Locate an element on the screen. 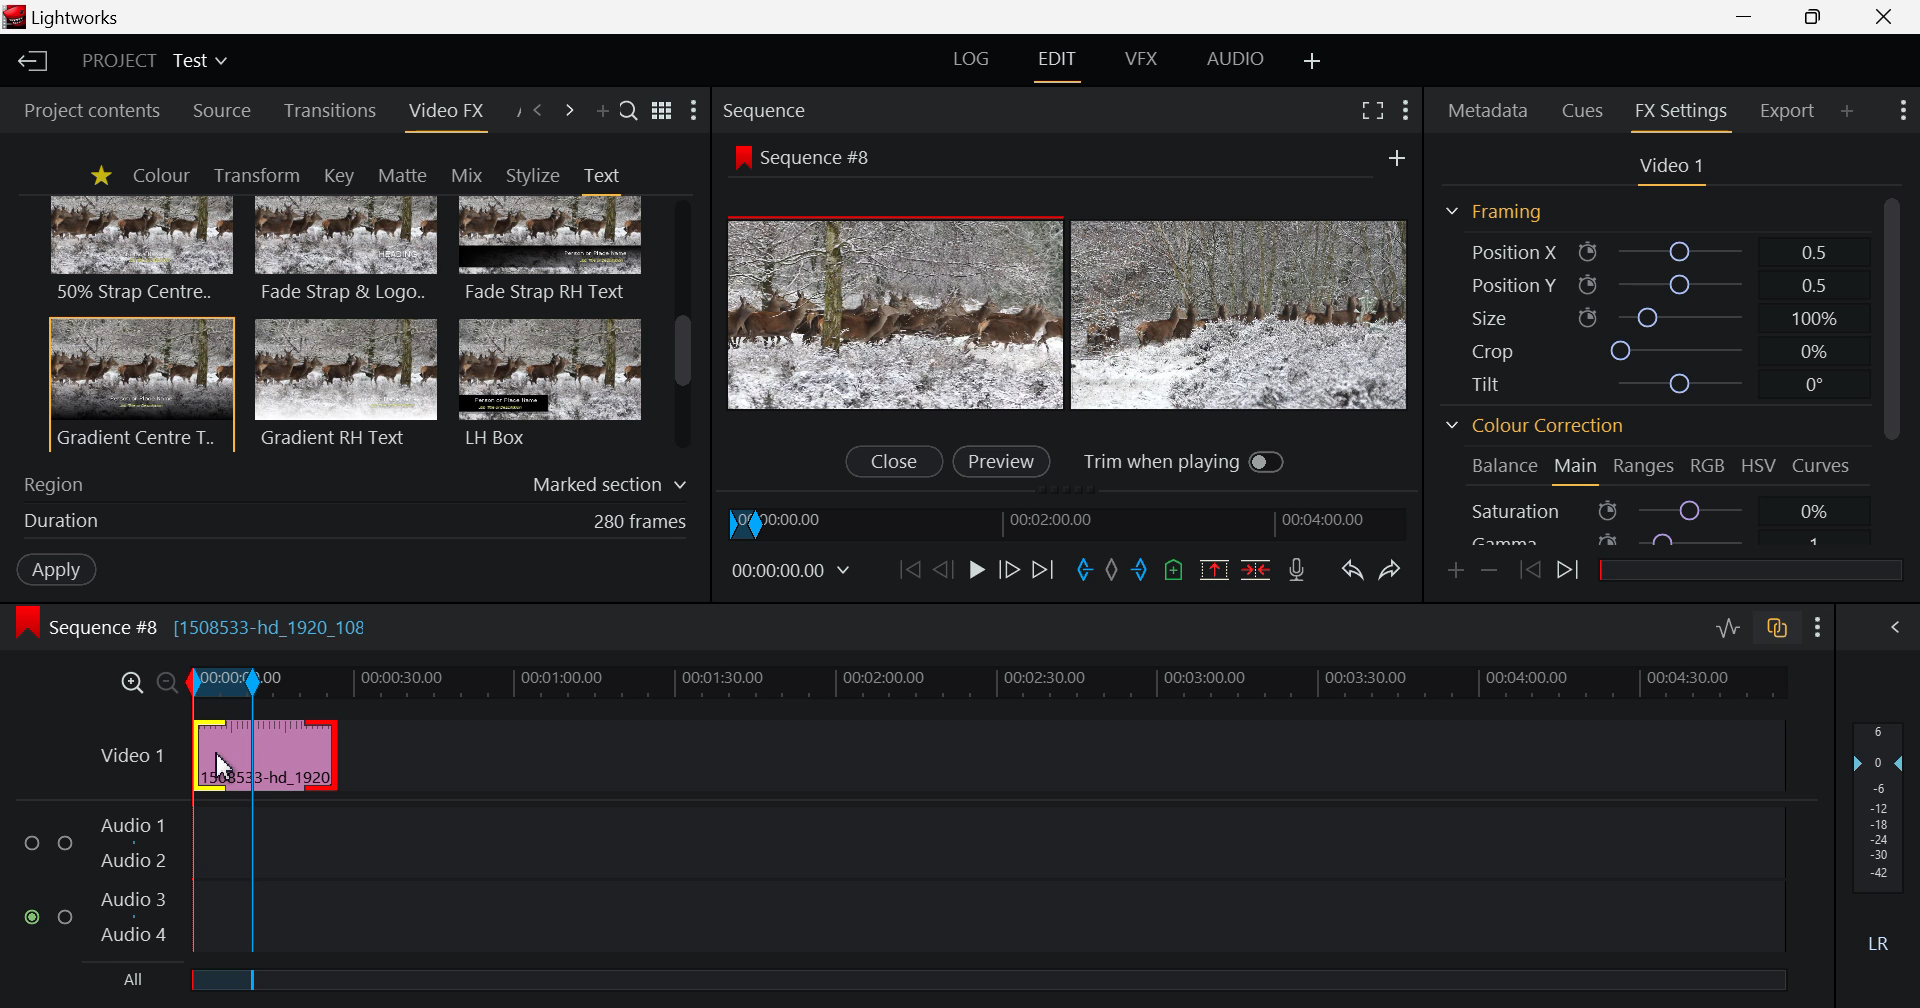 The width and height of the screenshot is (1920, 1008). Saturation is located at coordinates (1648, 510).